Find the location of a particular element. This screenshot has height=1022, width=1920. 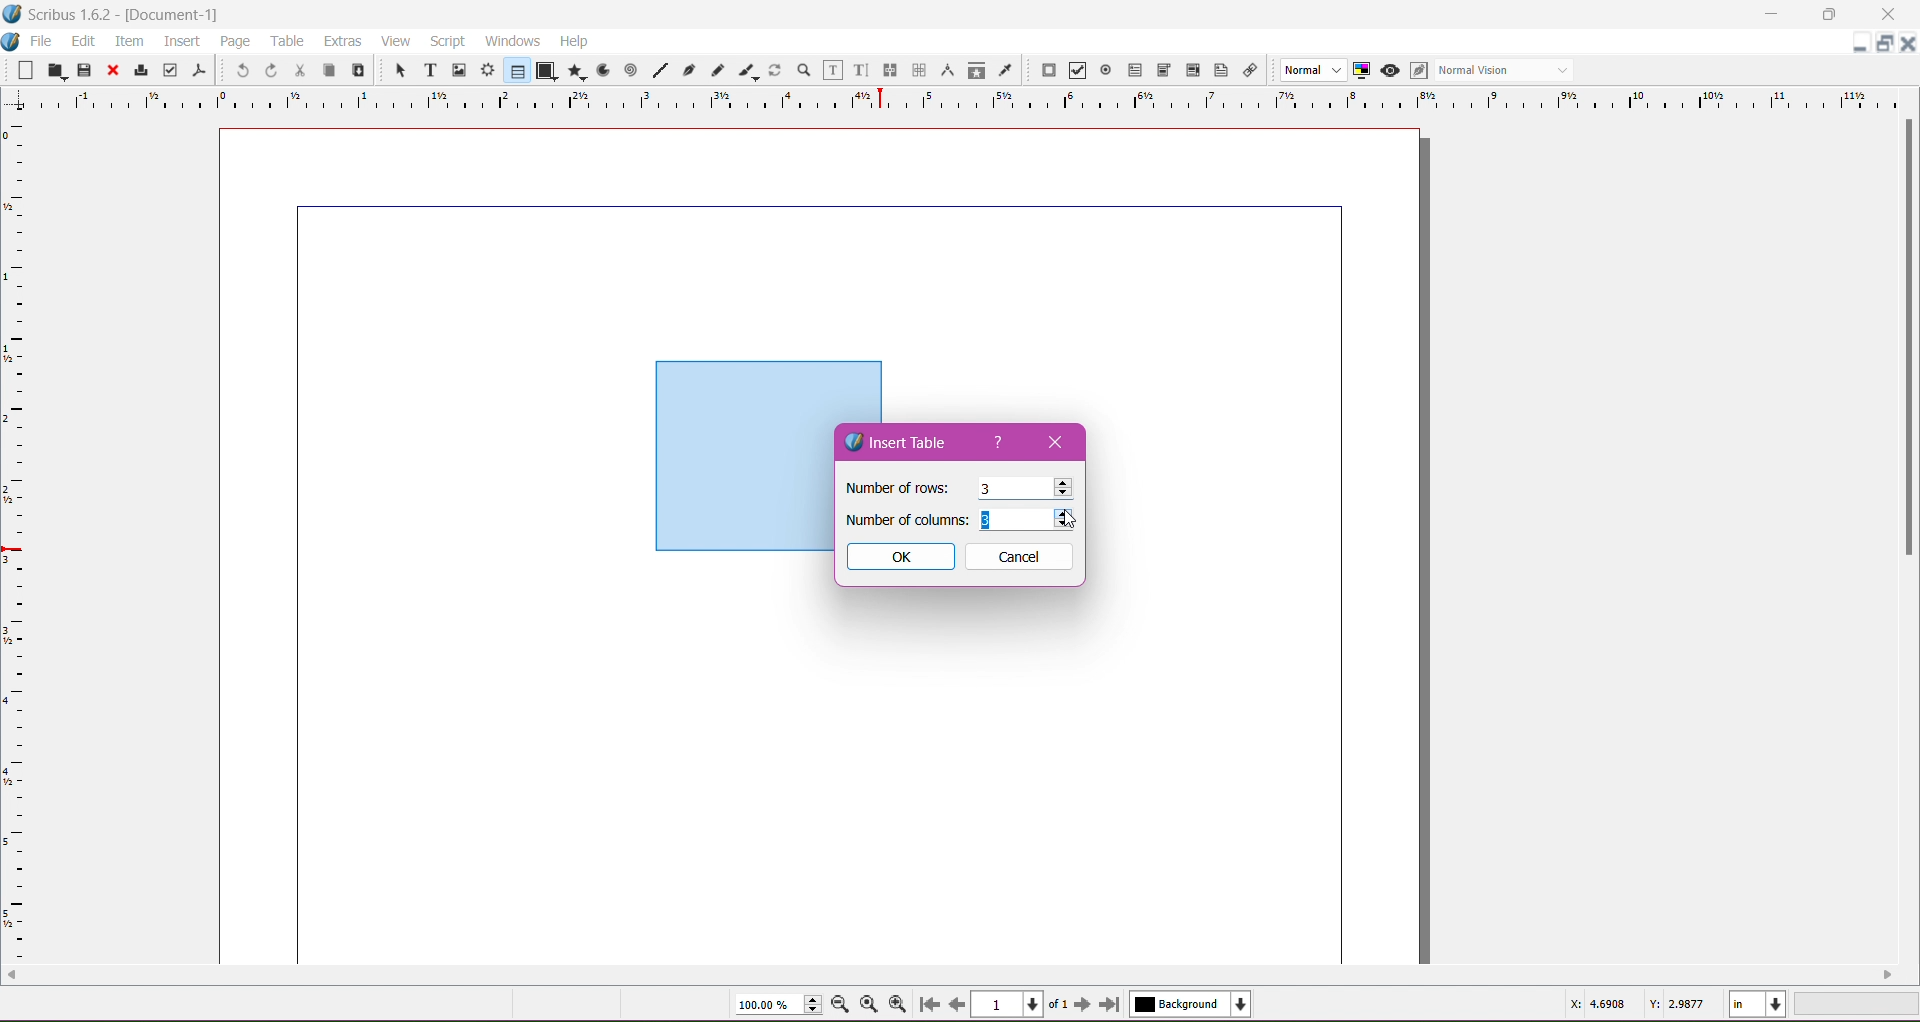

Open is located at coordinates (58, 69).